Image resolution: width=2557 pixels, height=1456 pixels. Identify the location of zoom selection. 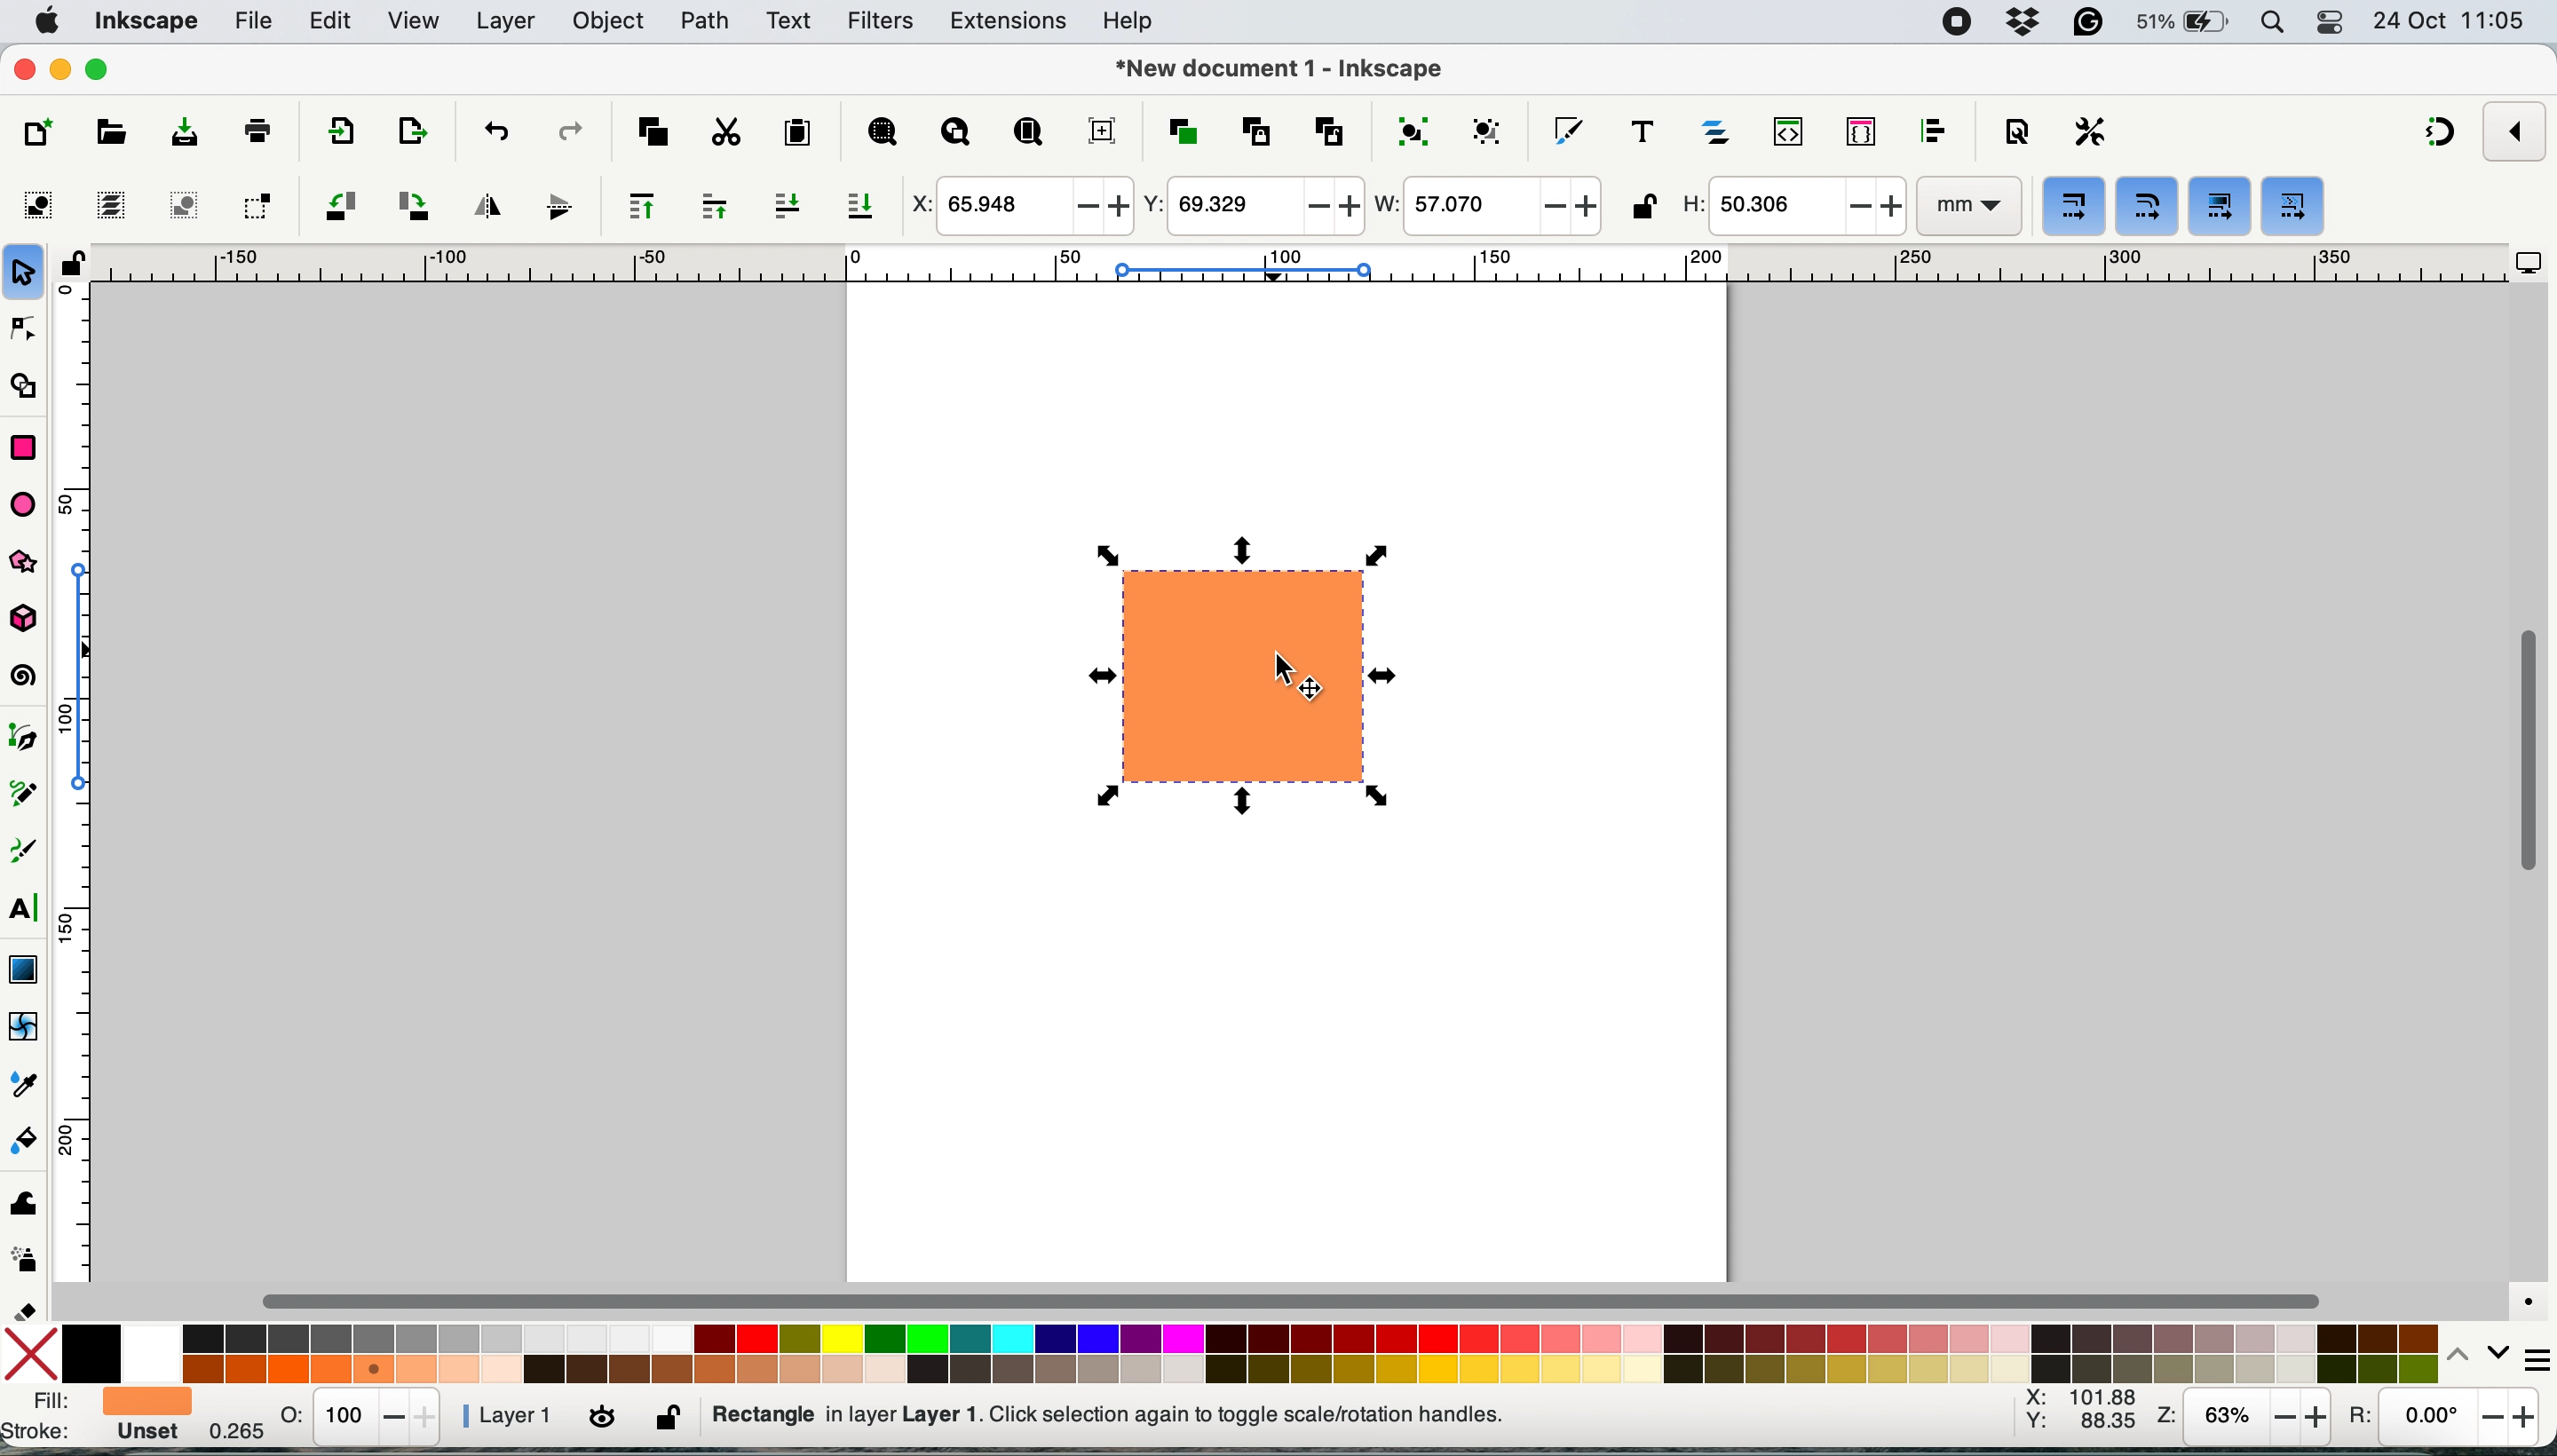
(880, 134).